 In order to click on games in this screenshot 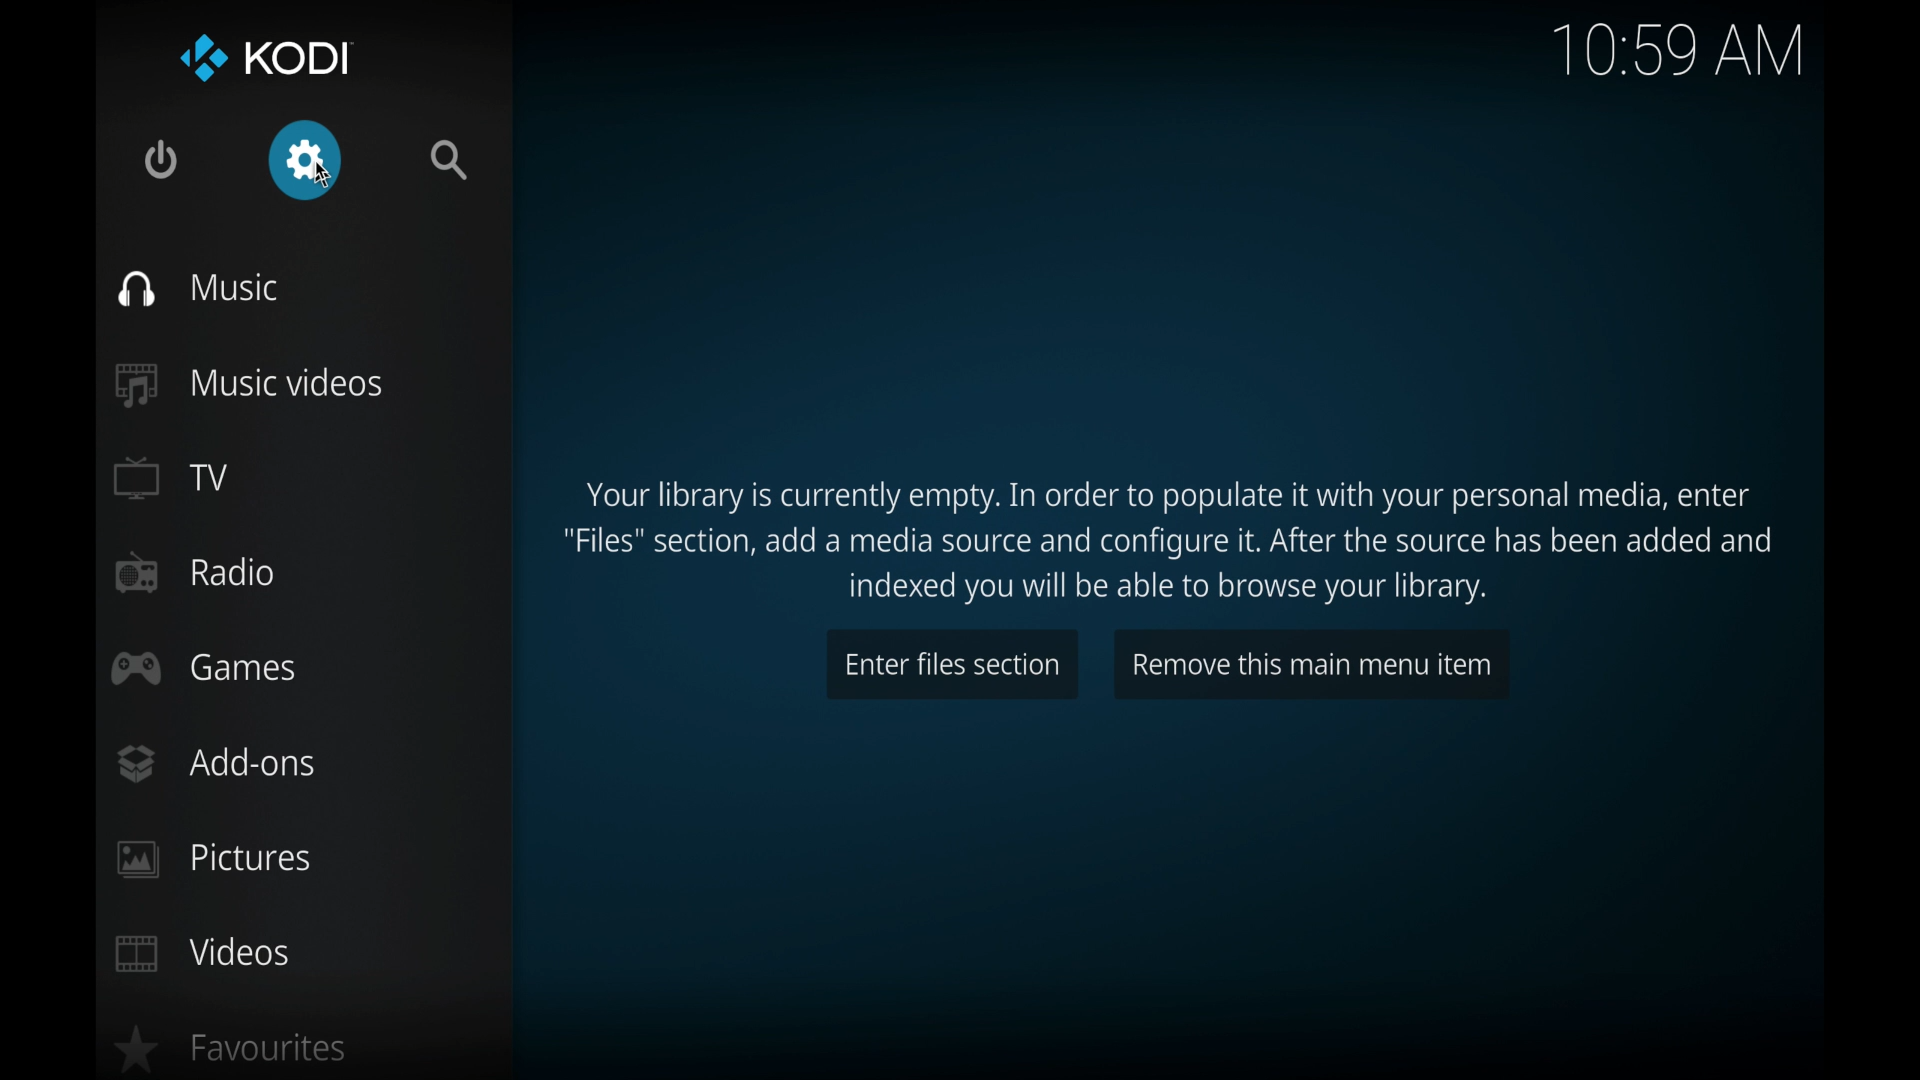, I will do `click(203, 668)`.